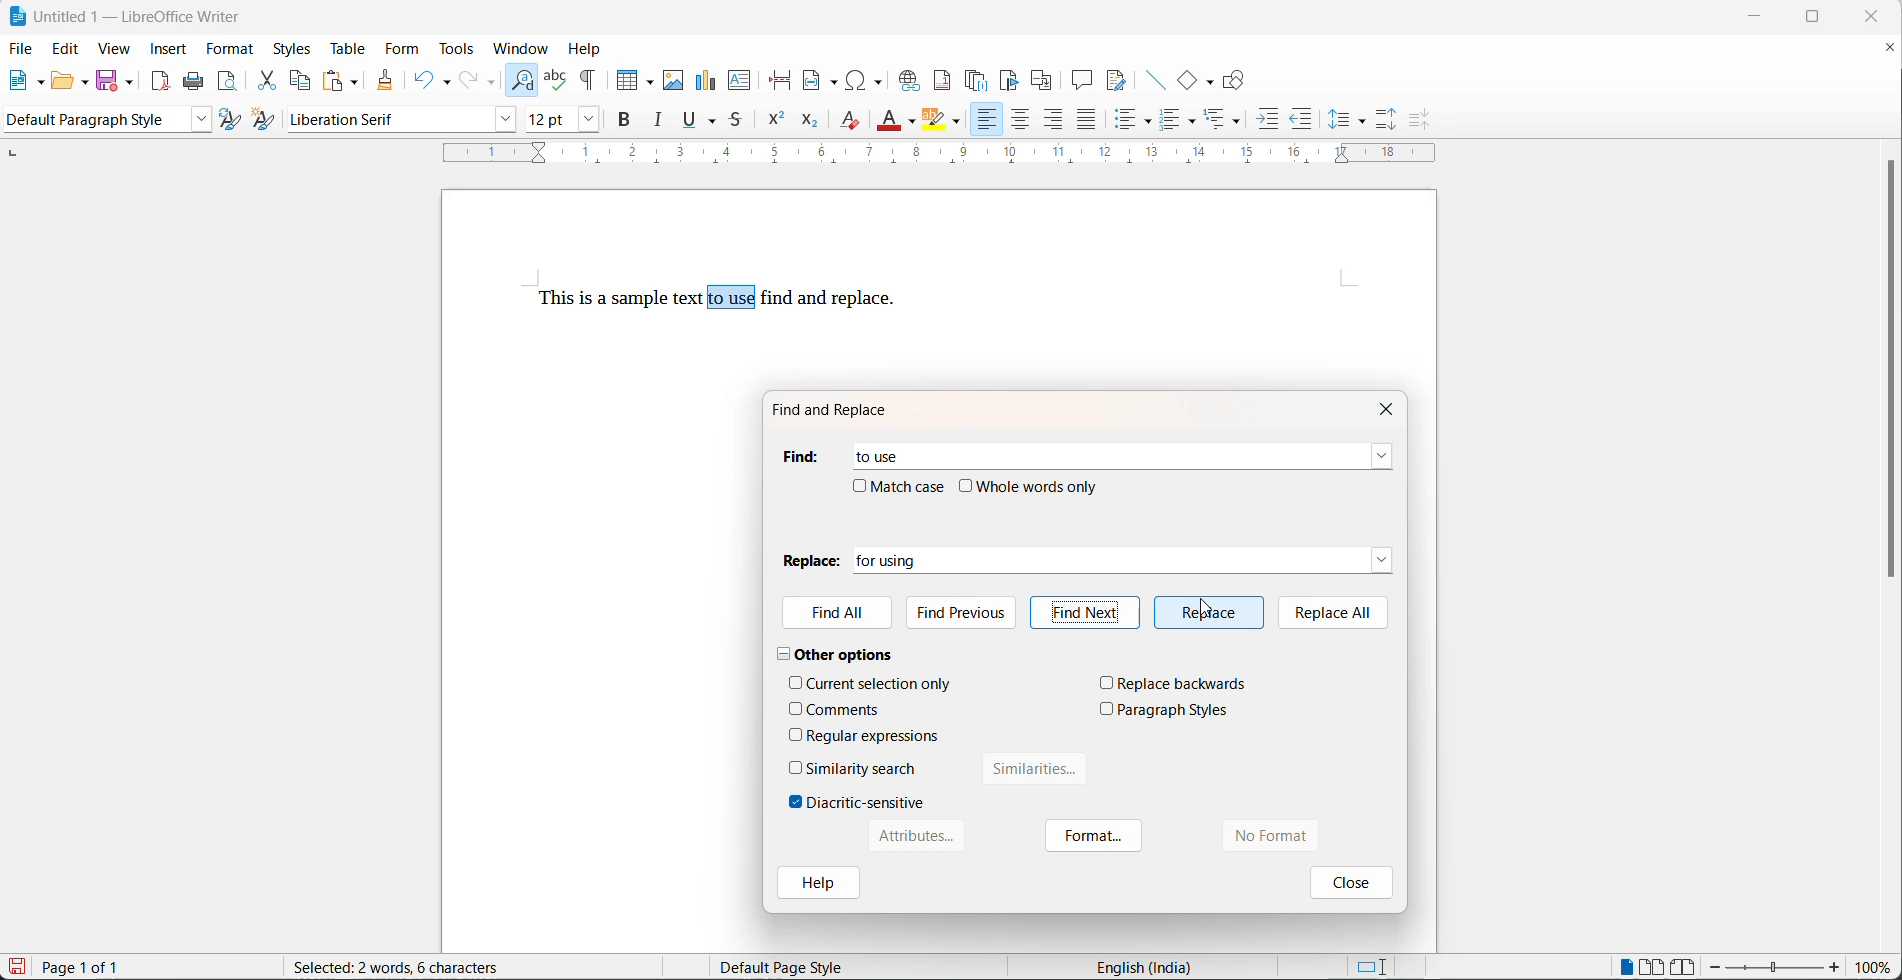 The height and width of the screenshot is (980, 1902). What do you see at coordinates (1338, 120) in the screenshot?
I see `line spacing options` at bounding box center [1338, 120].